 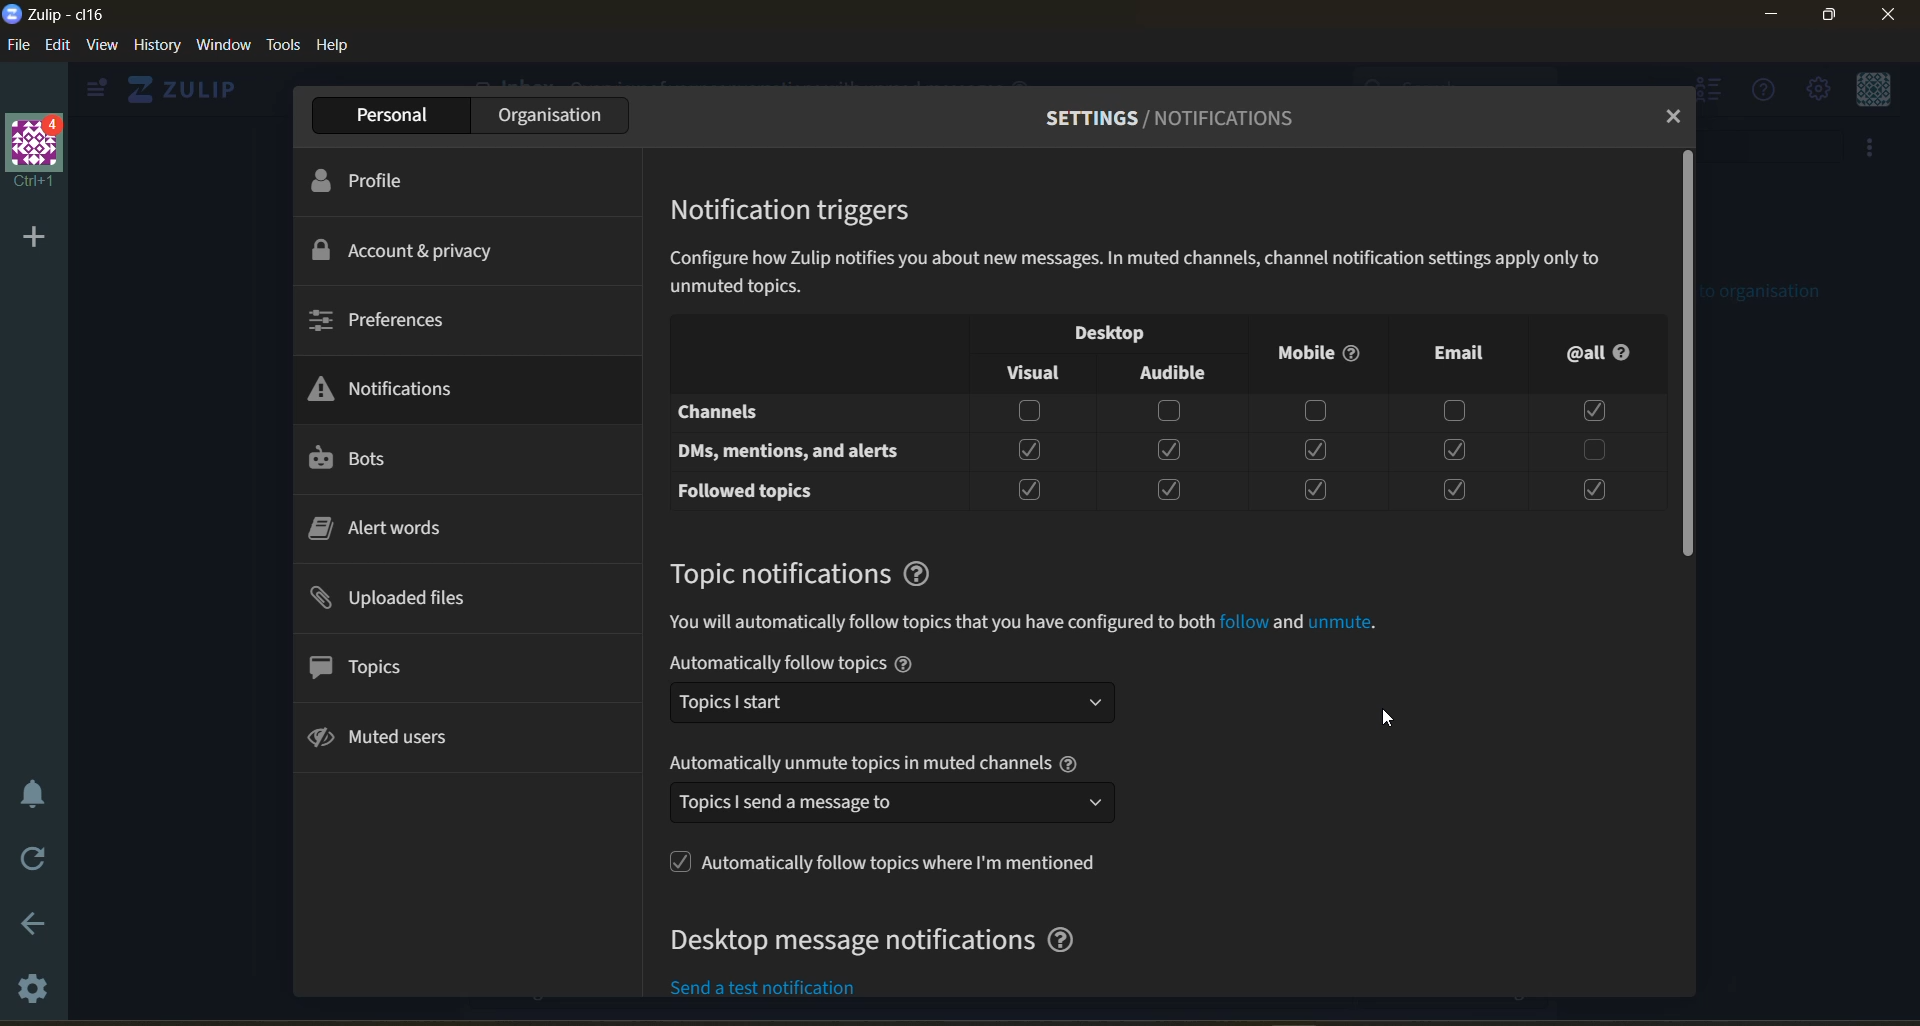 I want to click on profile, so click(x=378, y=180).